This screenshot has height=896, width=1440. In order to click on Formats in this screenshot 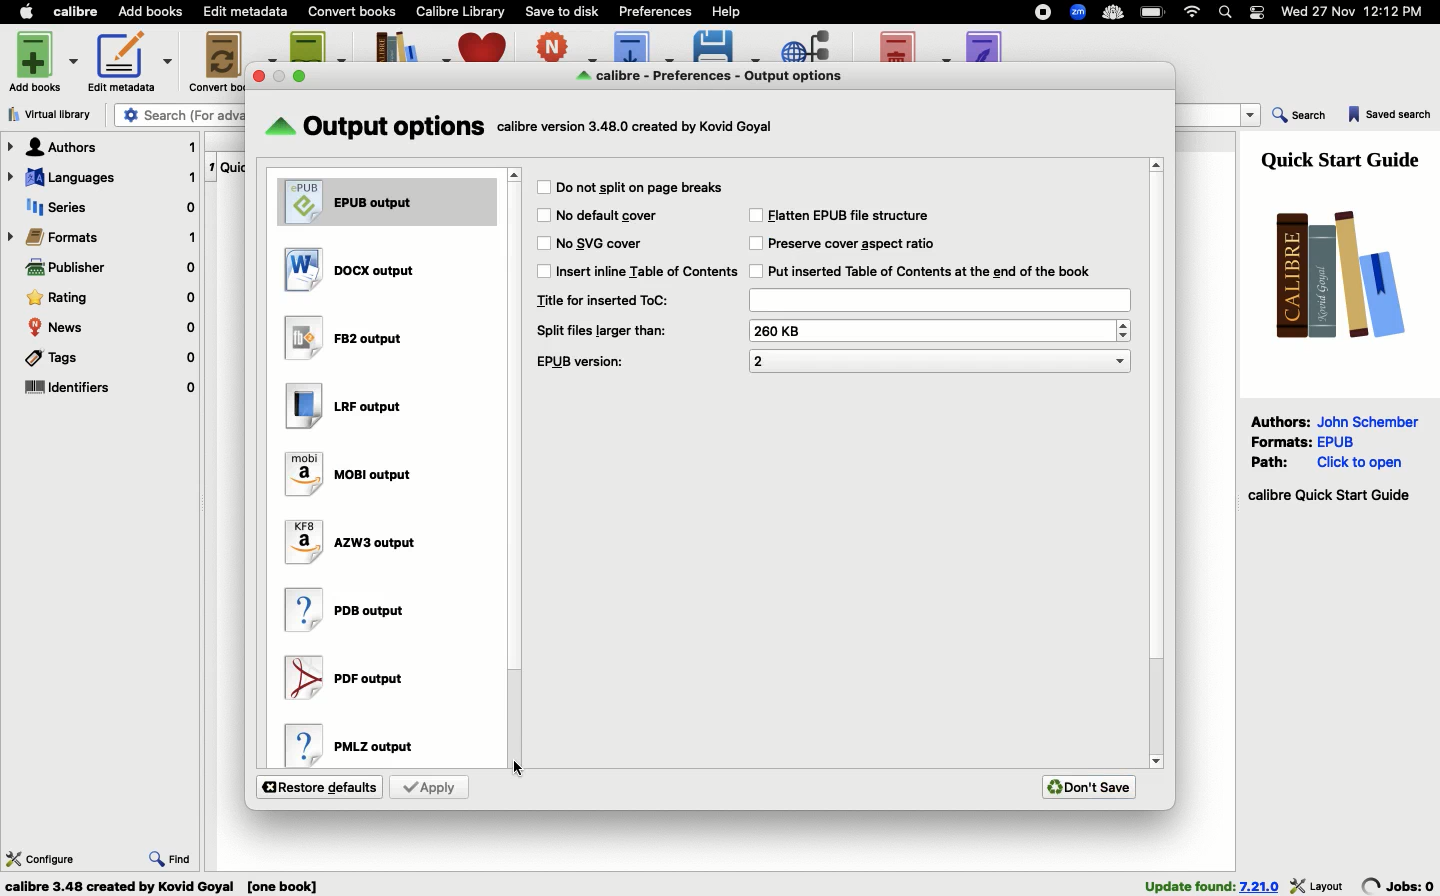, I will do `click(1282, 440)`.